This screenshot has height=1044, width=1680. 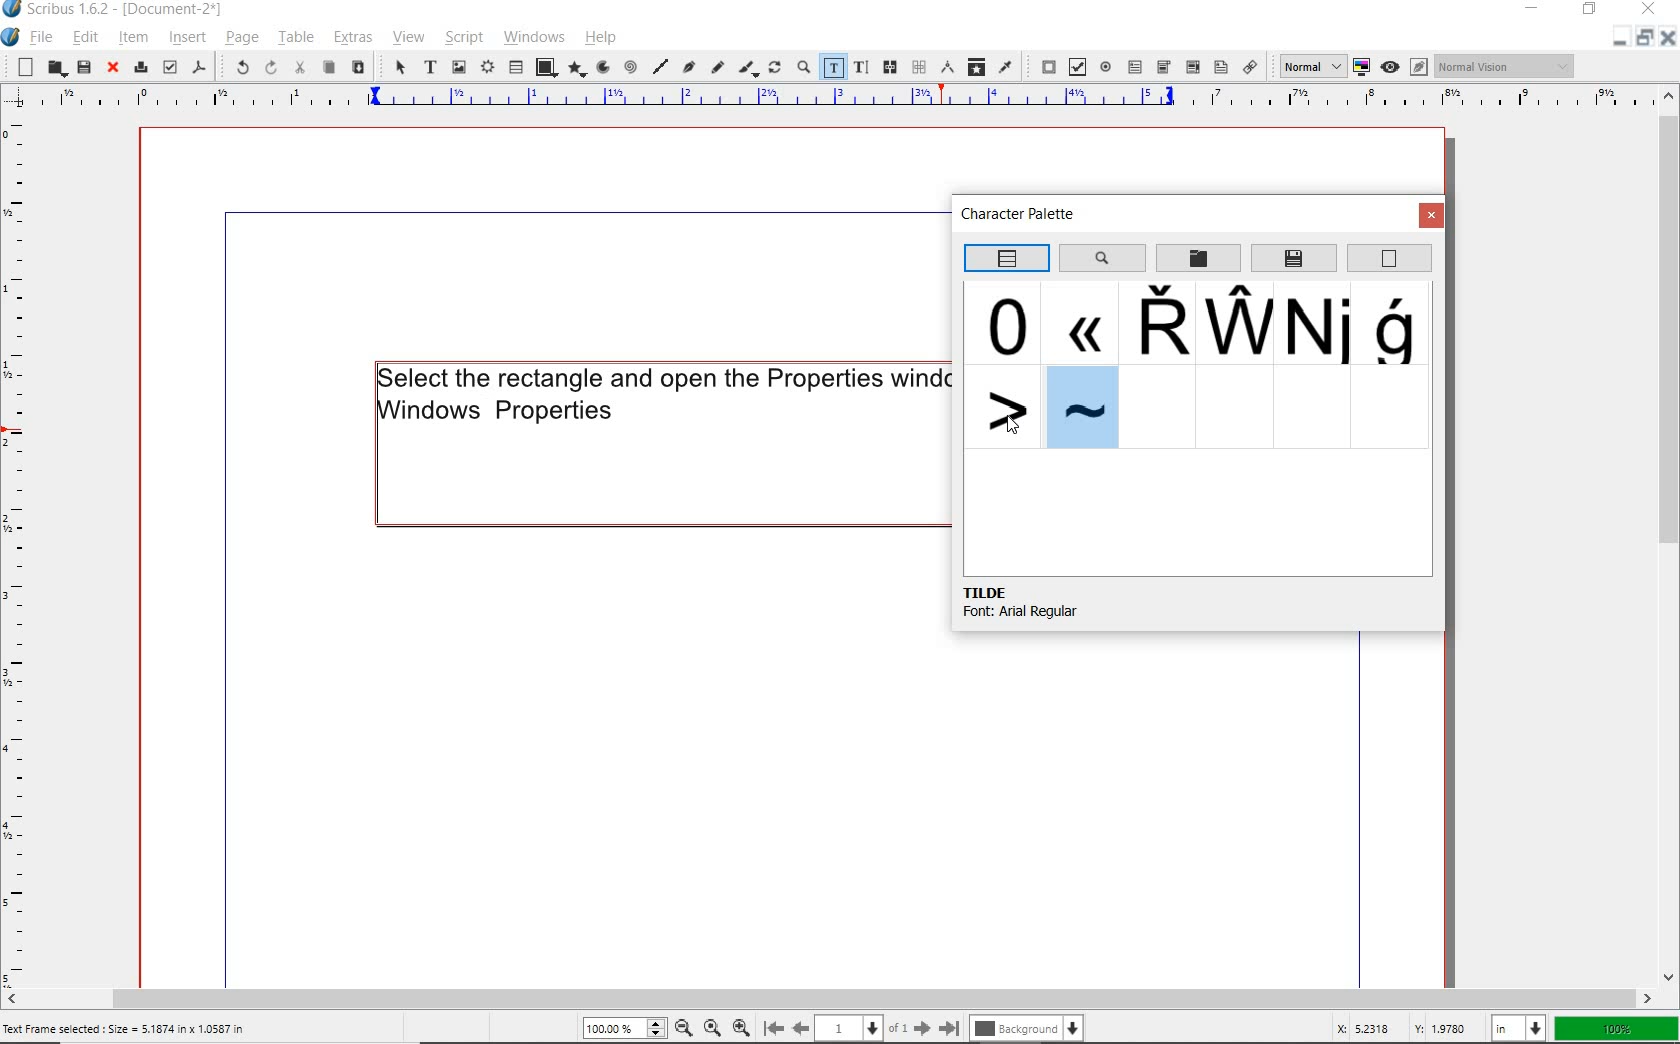 I want to click on zoom in or zoom out, so click(x=801, y=68).